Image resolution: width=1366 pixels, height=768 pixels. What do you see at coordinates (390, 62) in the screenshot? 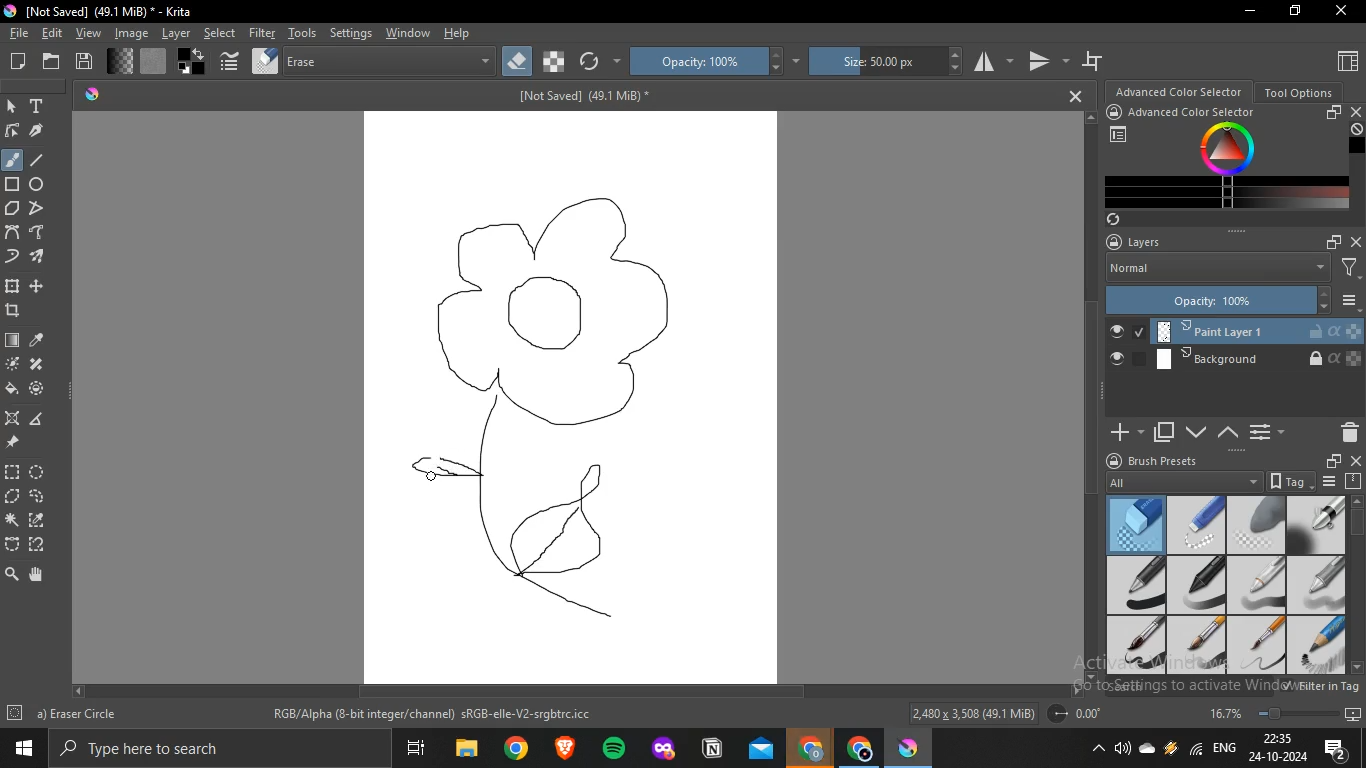
I see `blending mode` at bounding box center [390, 62].